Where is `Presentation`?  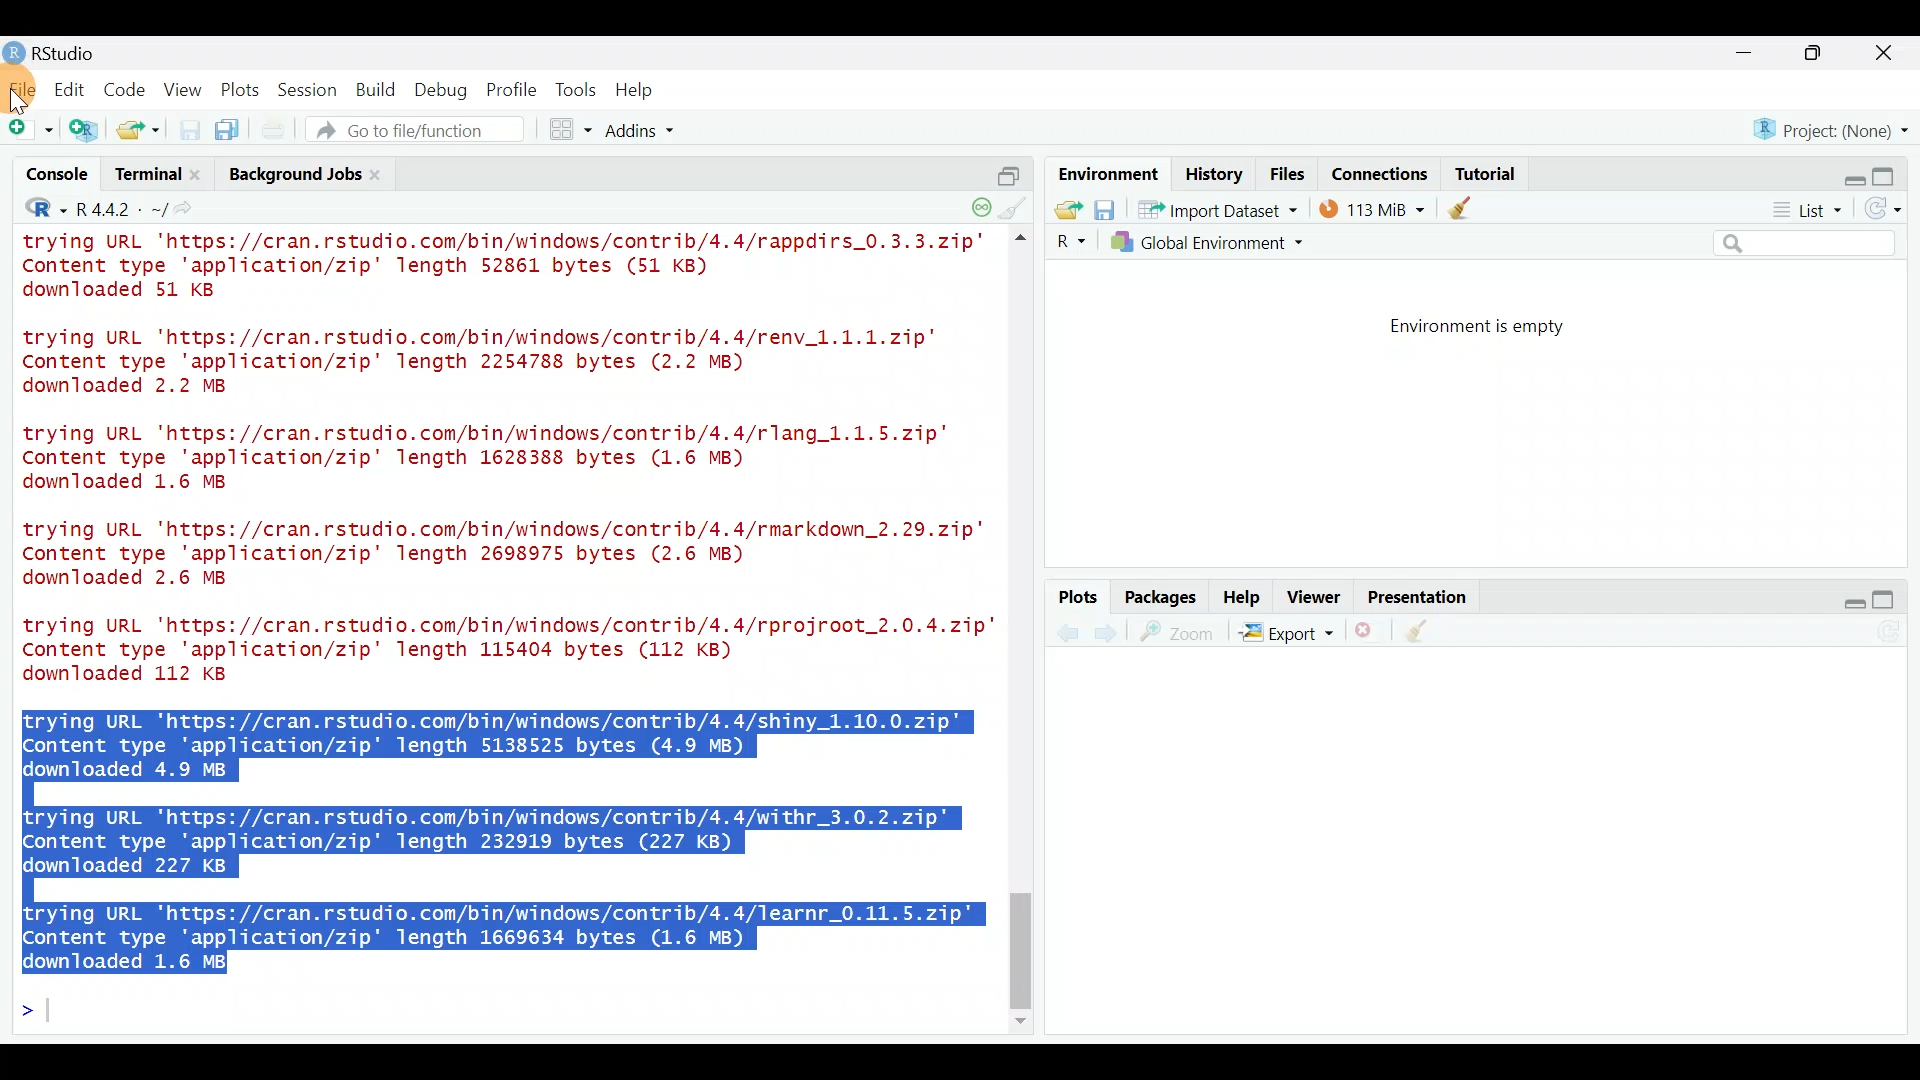
Presentation is located at coordinates (1421, 598).